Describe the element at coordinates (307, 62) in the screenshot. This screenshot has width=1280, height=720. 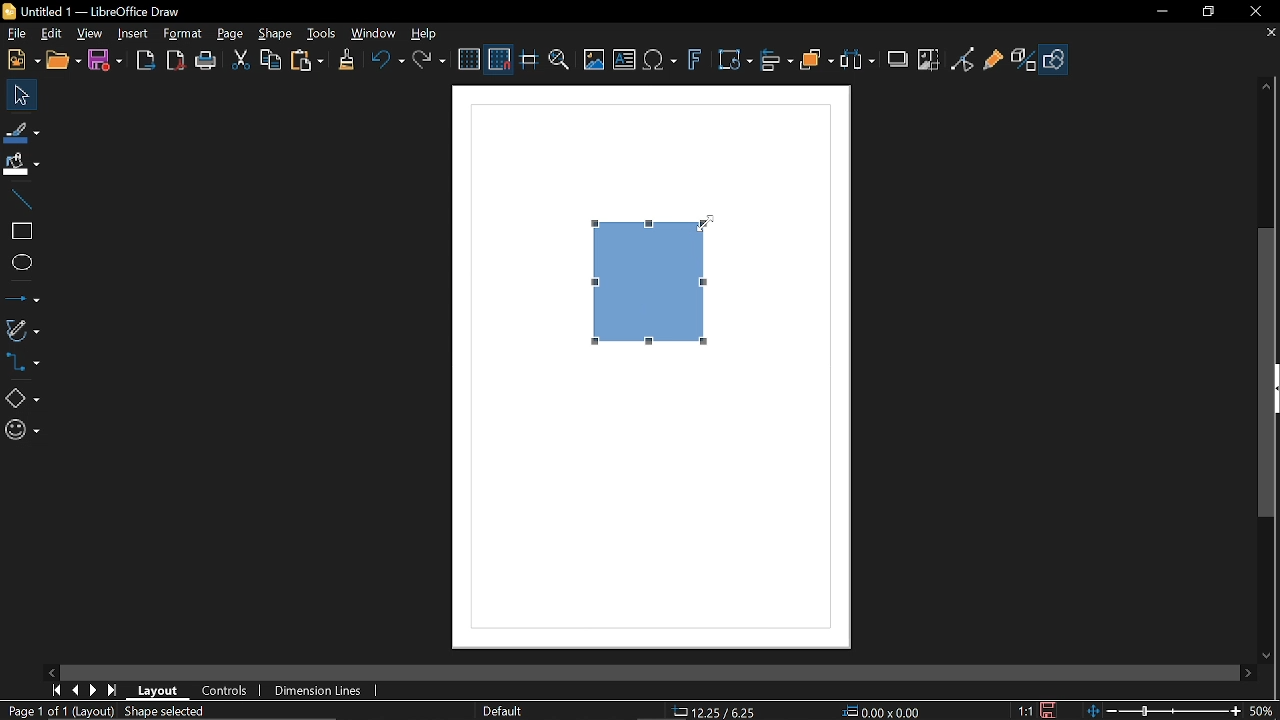
I see `Paste` at that location.